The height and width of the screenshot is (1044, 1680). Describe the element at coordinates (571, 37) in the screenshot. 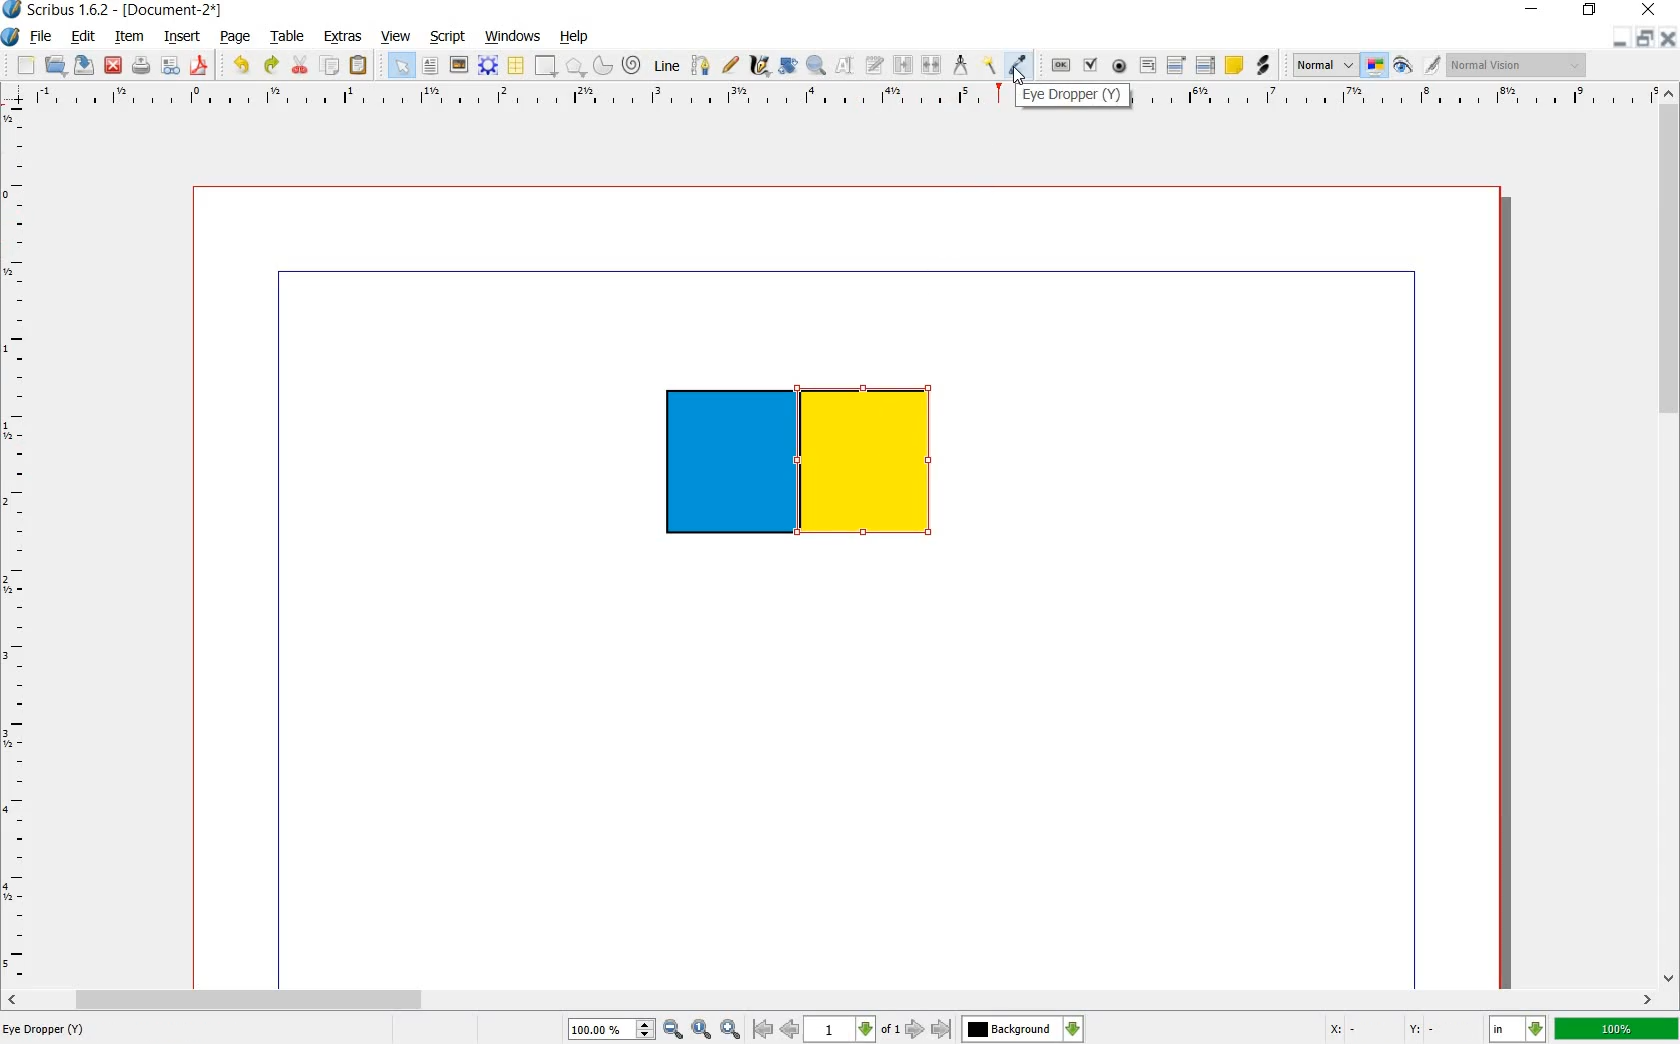

I see `help` at that location.